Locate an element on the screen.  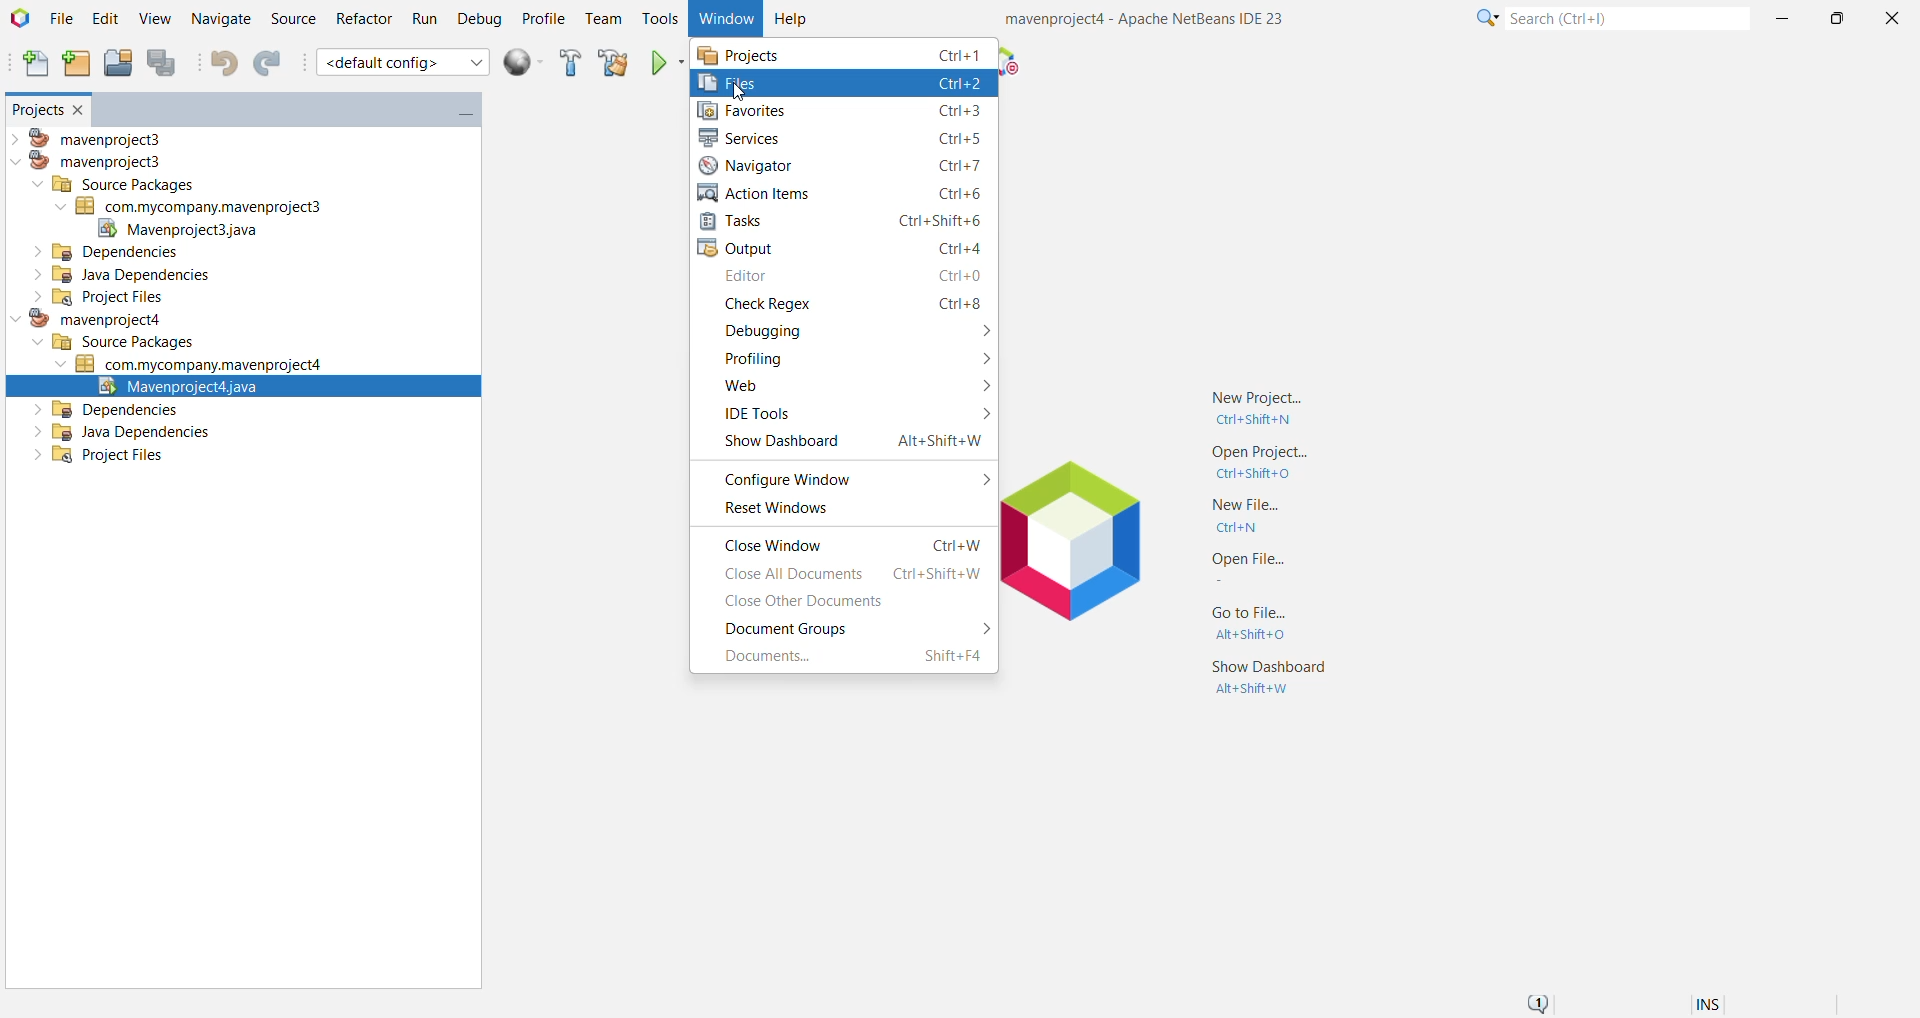
Configure Window is located at coordinates (852, 478).